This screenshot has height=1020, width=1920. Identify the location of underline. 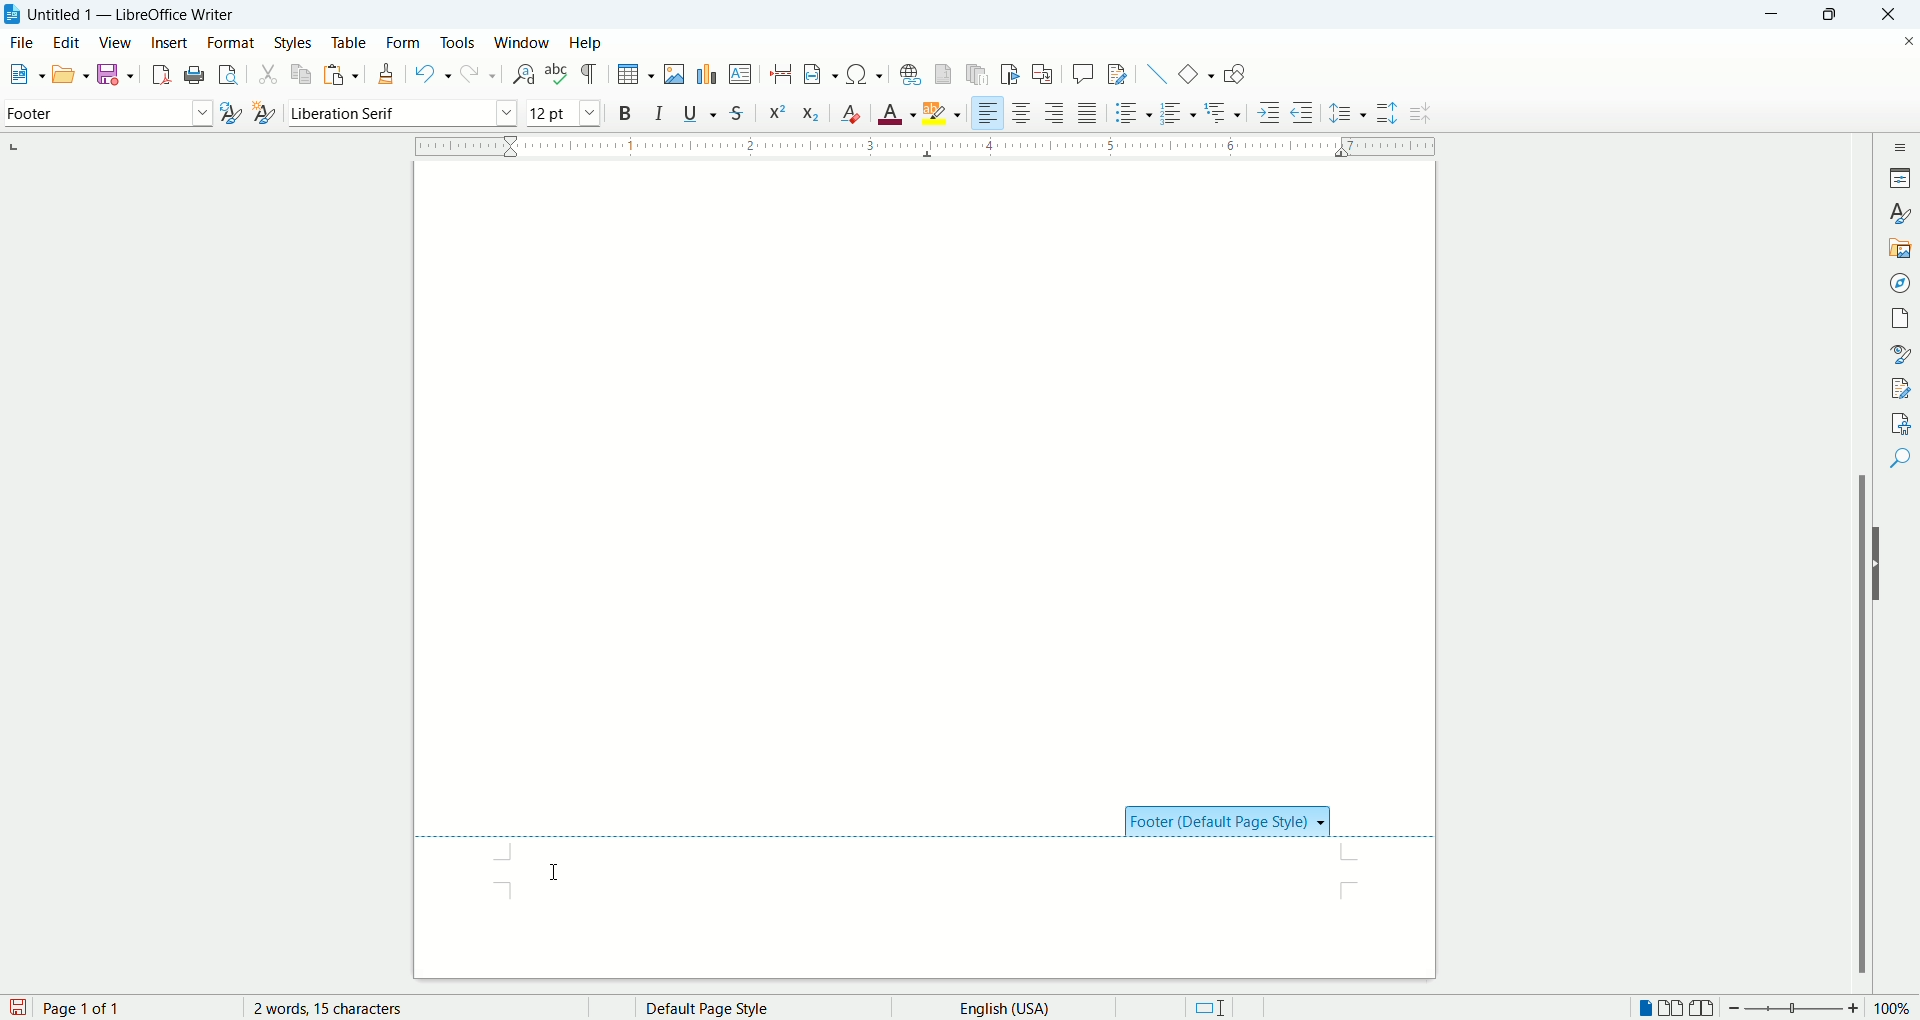
(703, 113).